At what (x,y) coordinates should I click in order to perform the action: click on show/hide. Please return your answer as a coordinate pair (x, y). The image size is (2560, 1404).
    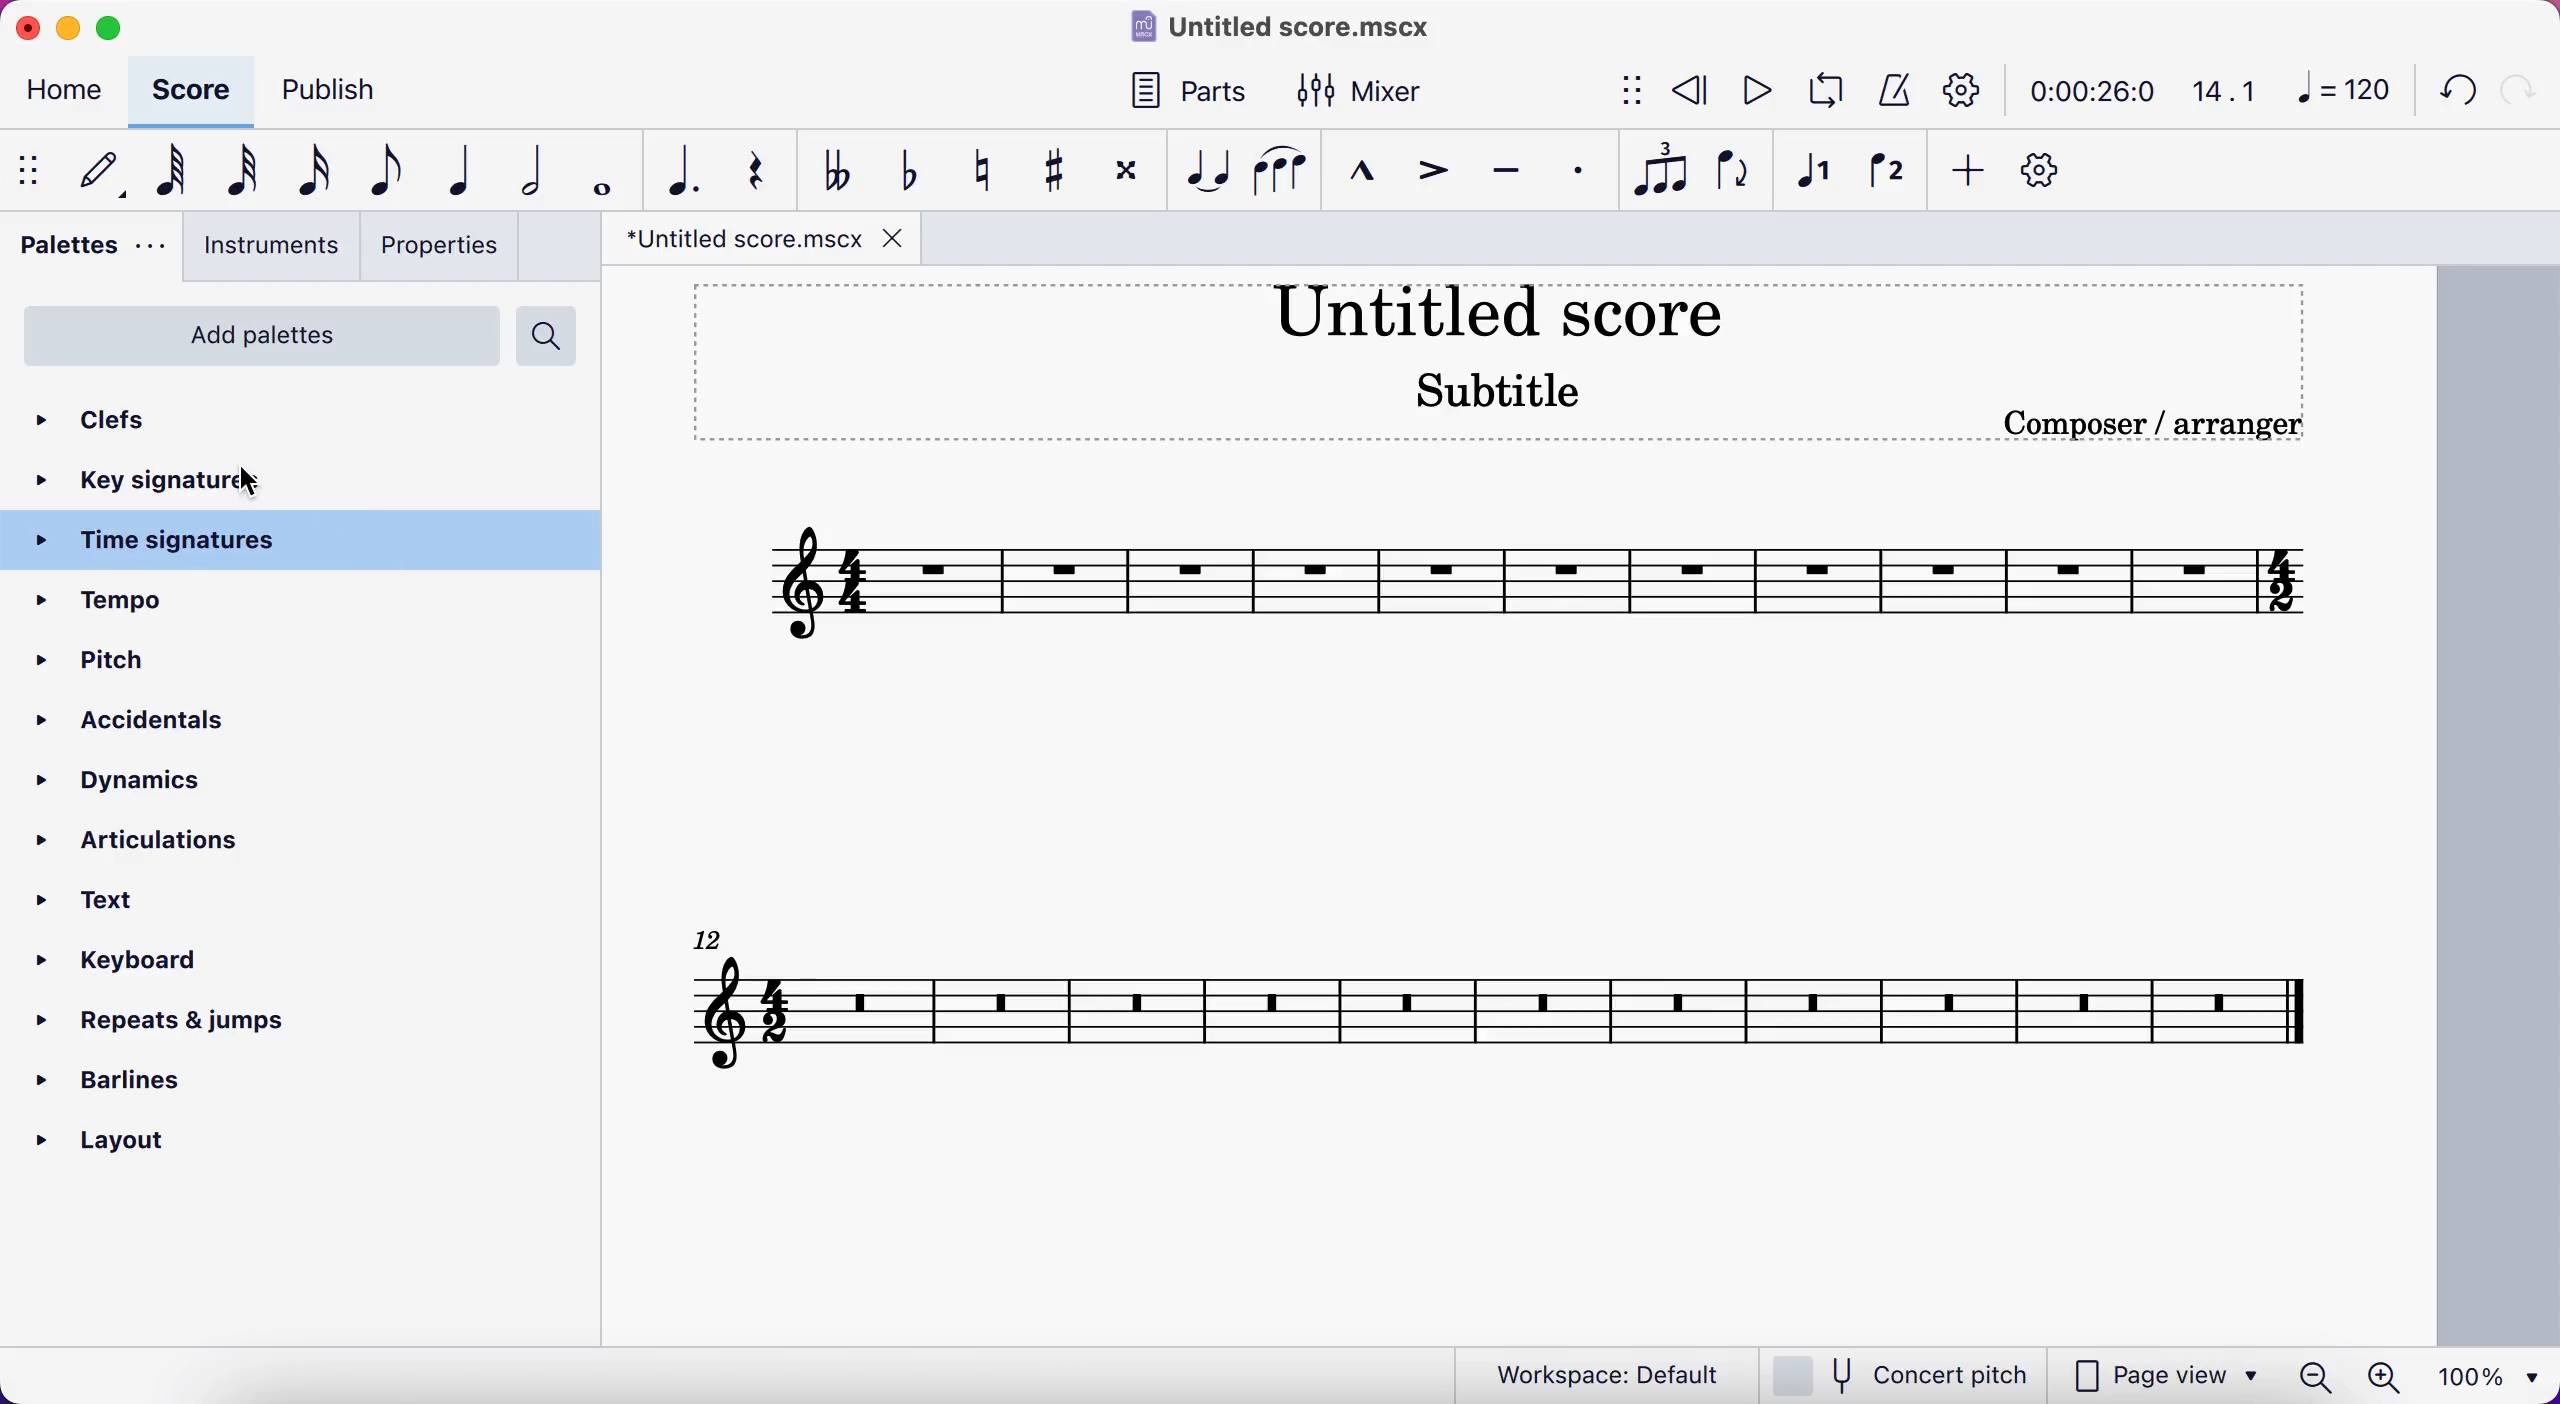
    Looking at the image, I should click on (1630, 87).